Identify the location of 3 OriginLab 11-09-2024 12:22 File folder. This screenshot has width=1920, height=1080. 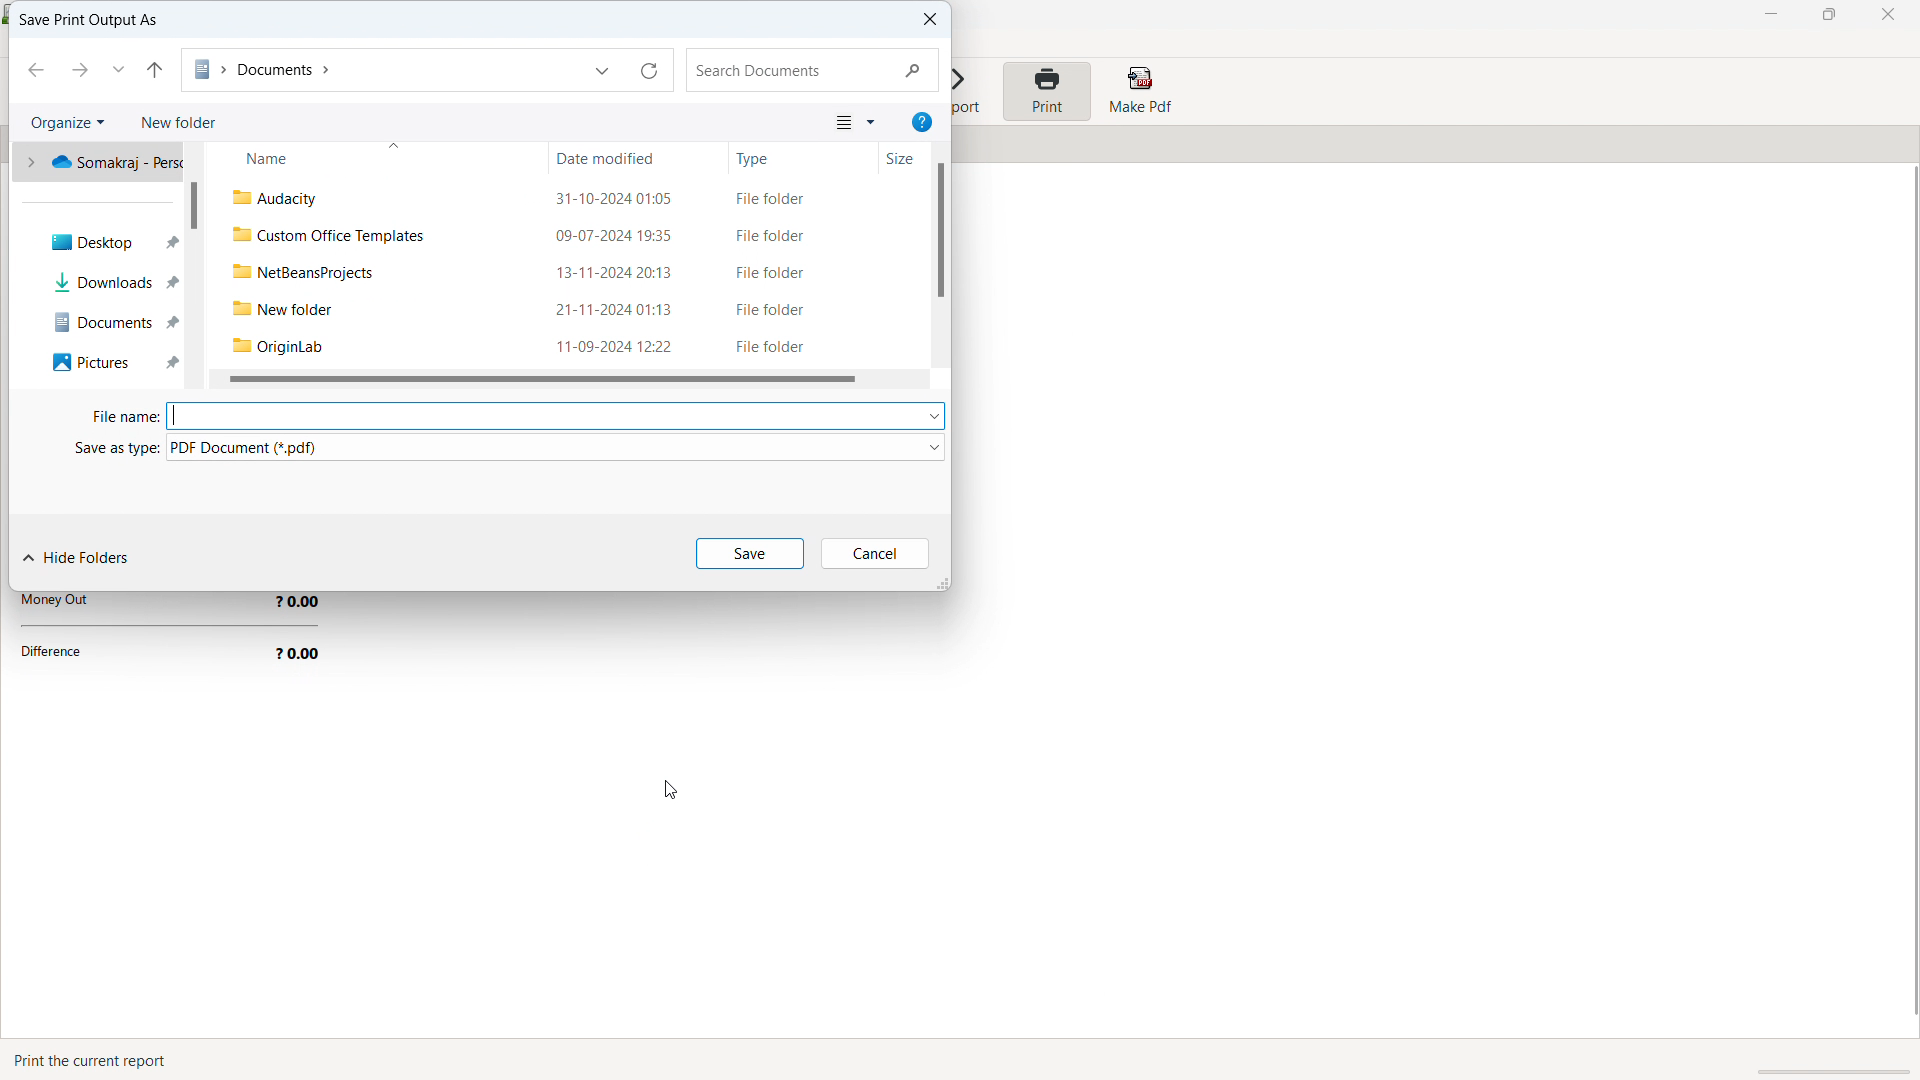
(556, 345).